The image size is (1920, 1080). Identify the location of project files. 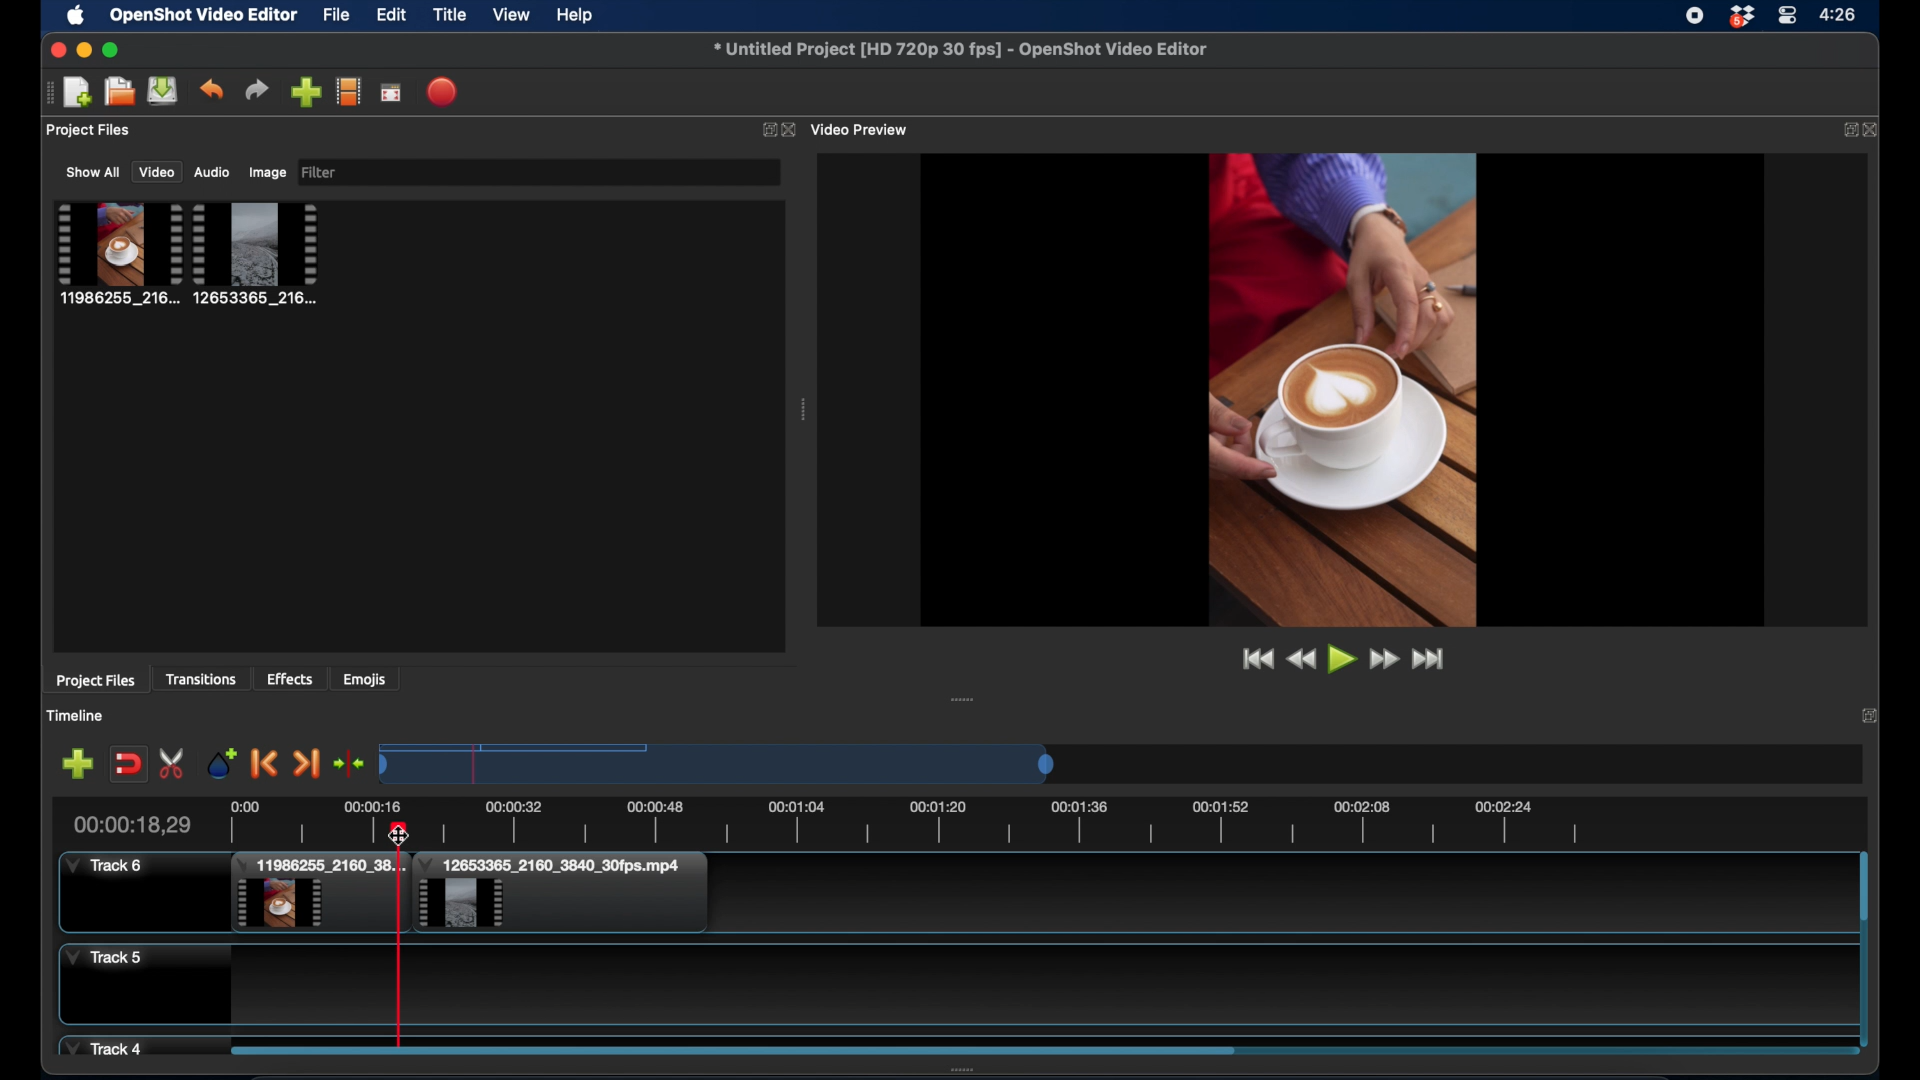
(89, 131).